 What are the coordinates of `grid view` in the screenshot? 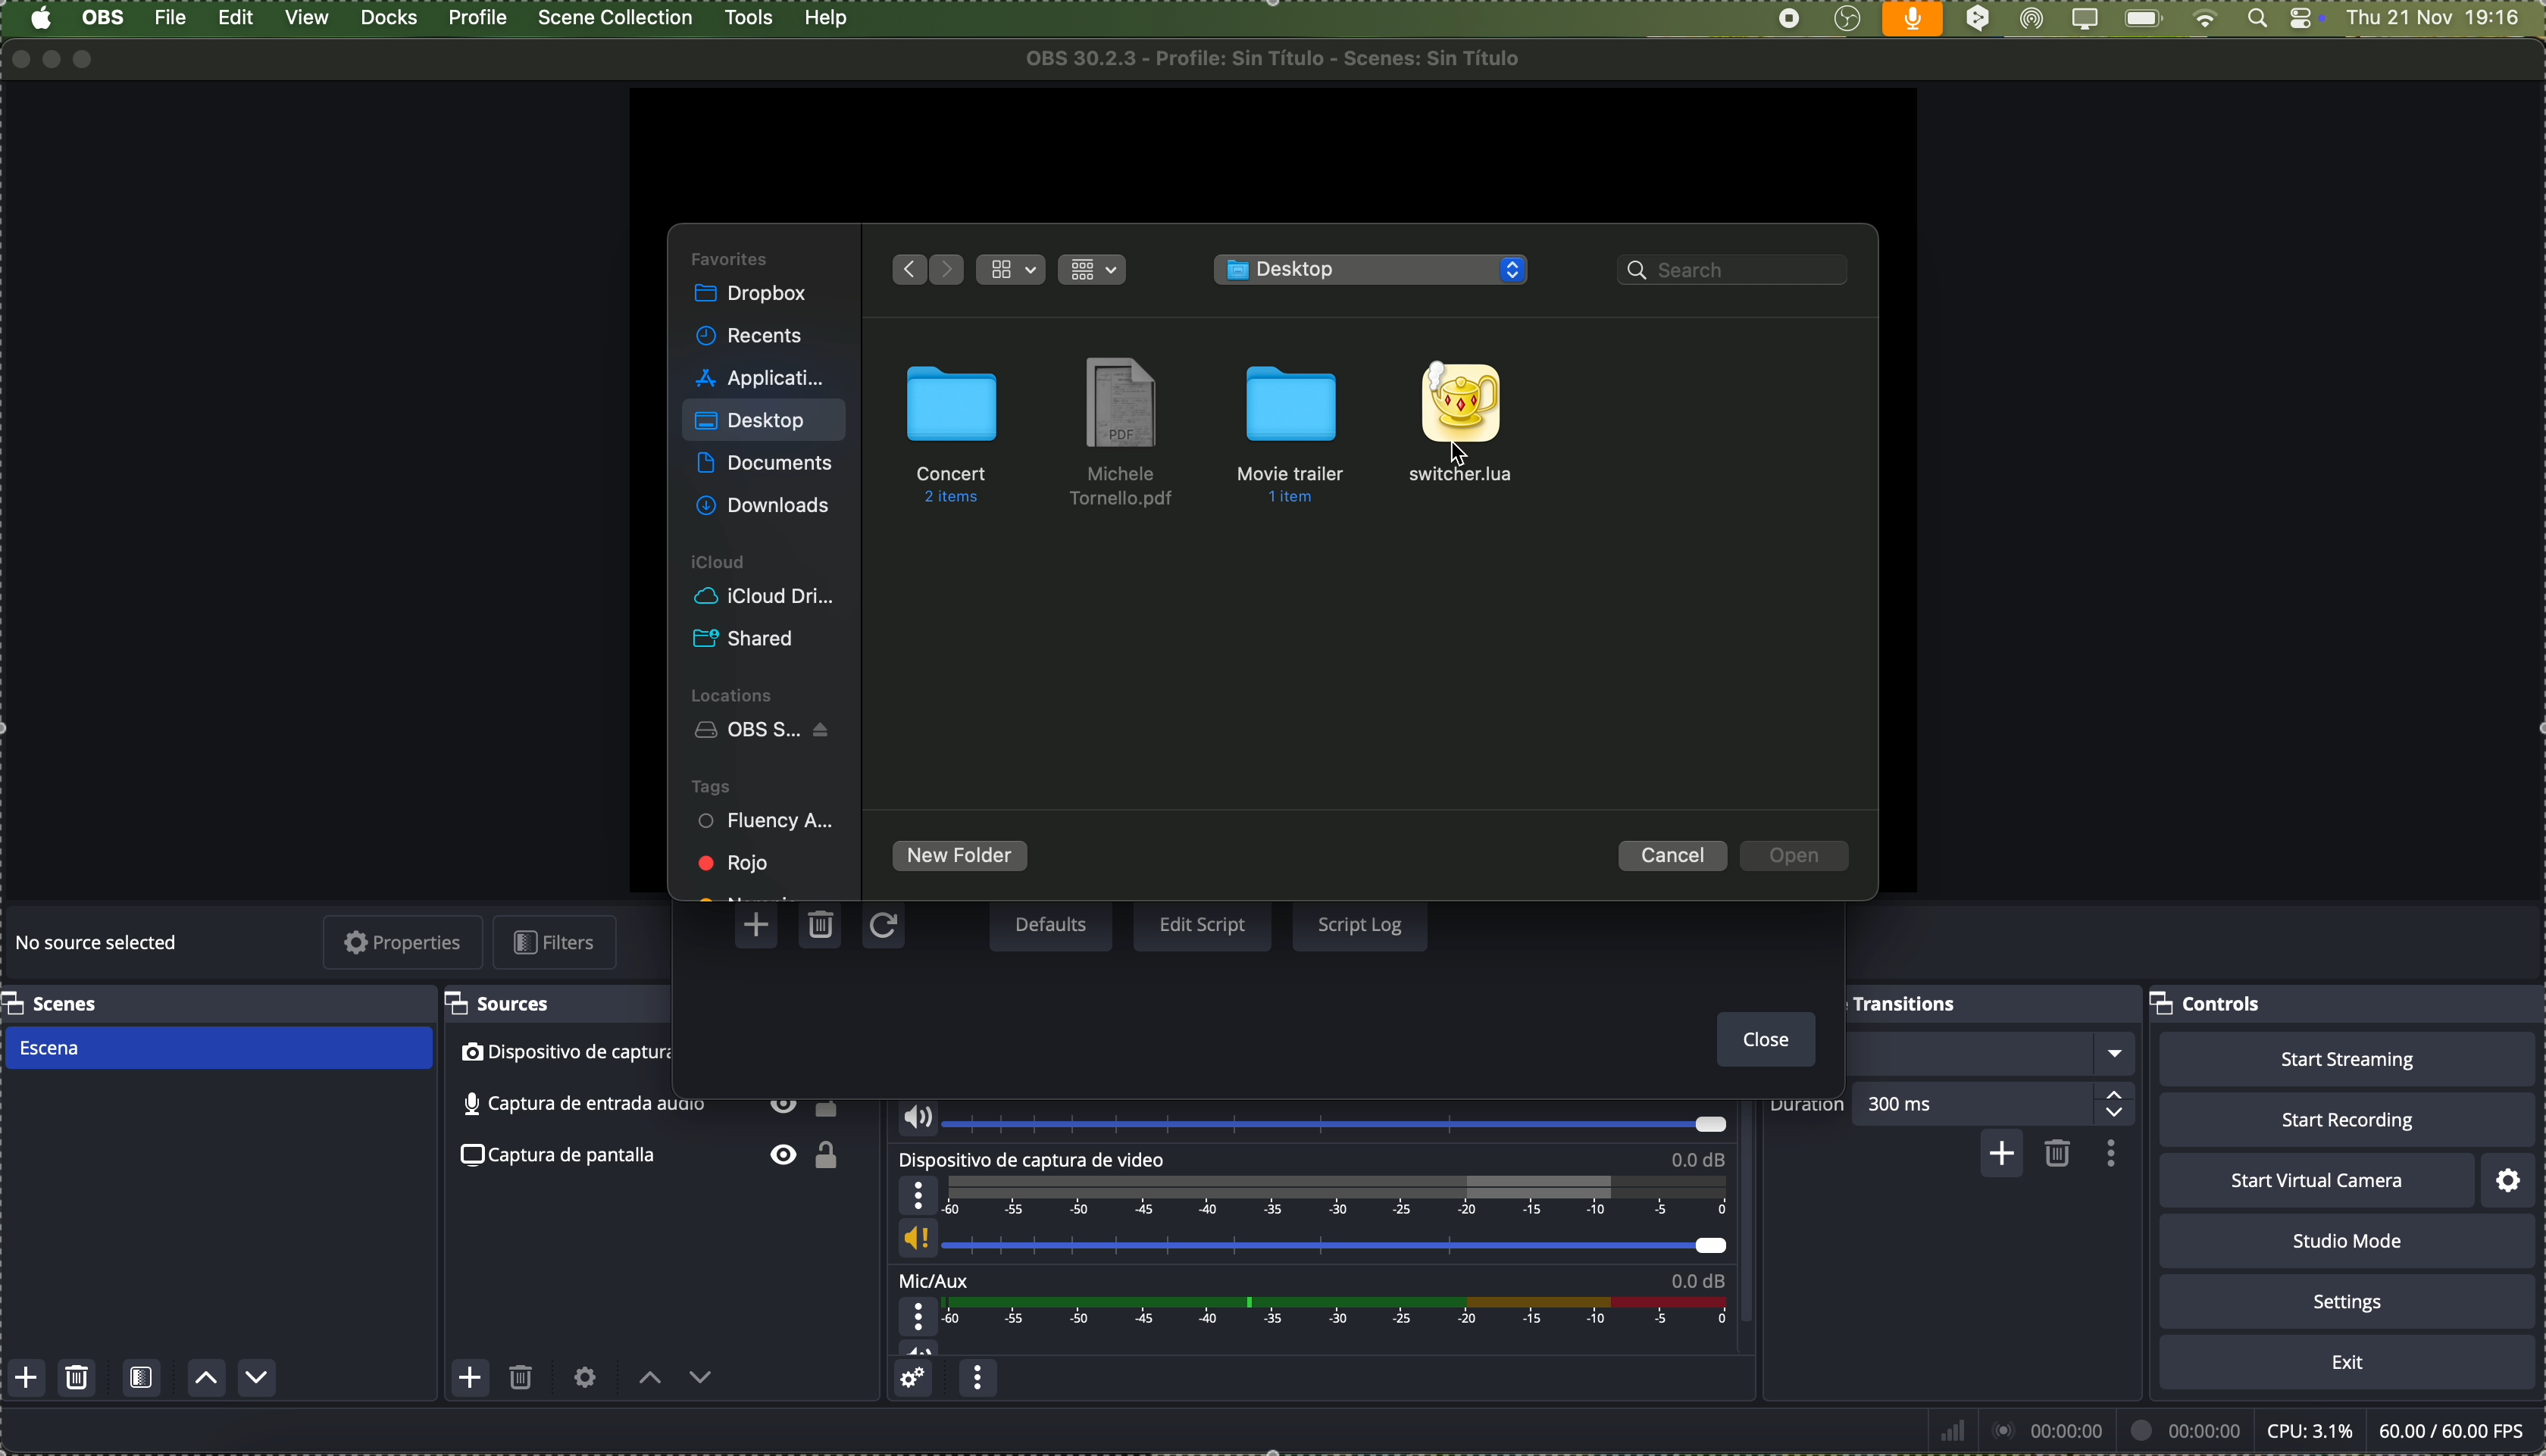 It's located at (1013, 270).